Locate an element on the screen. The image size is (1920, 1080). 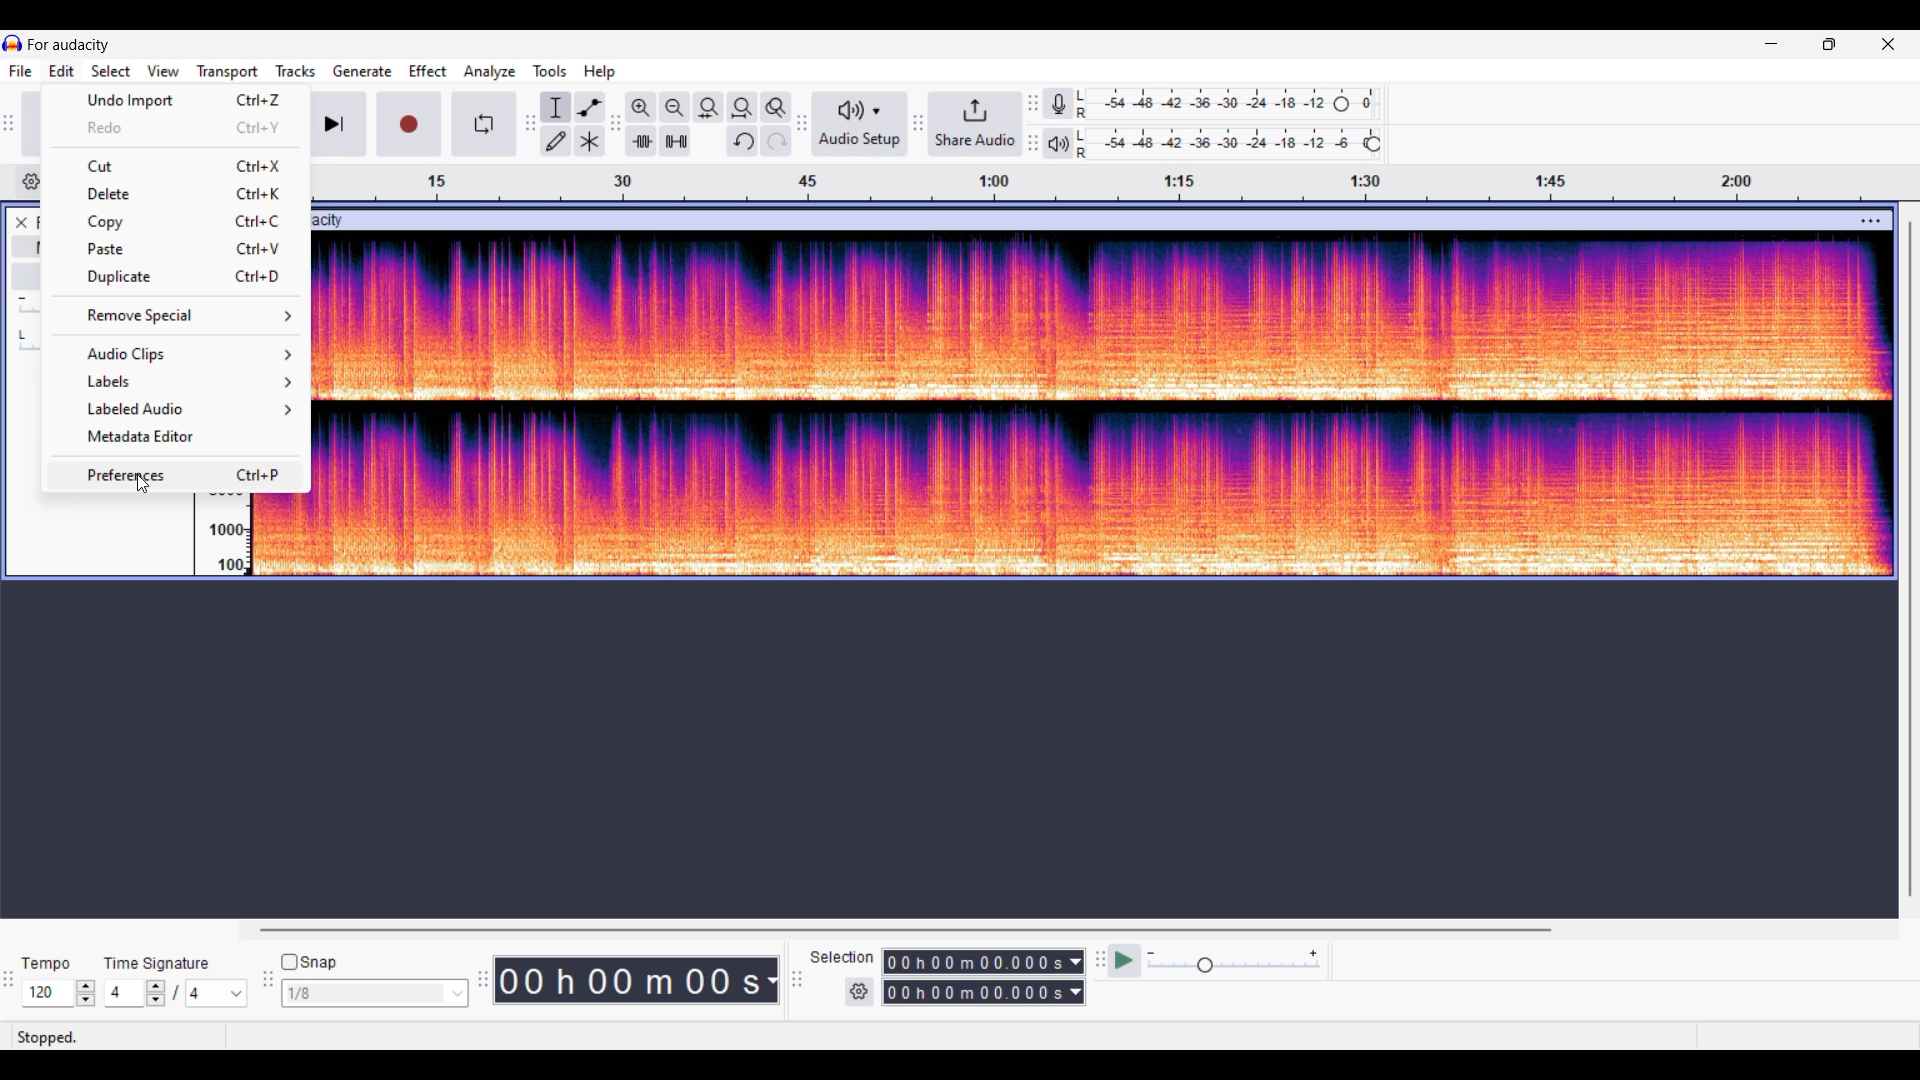
Preferences is located at coordinates (176, 473).